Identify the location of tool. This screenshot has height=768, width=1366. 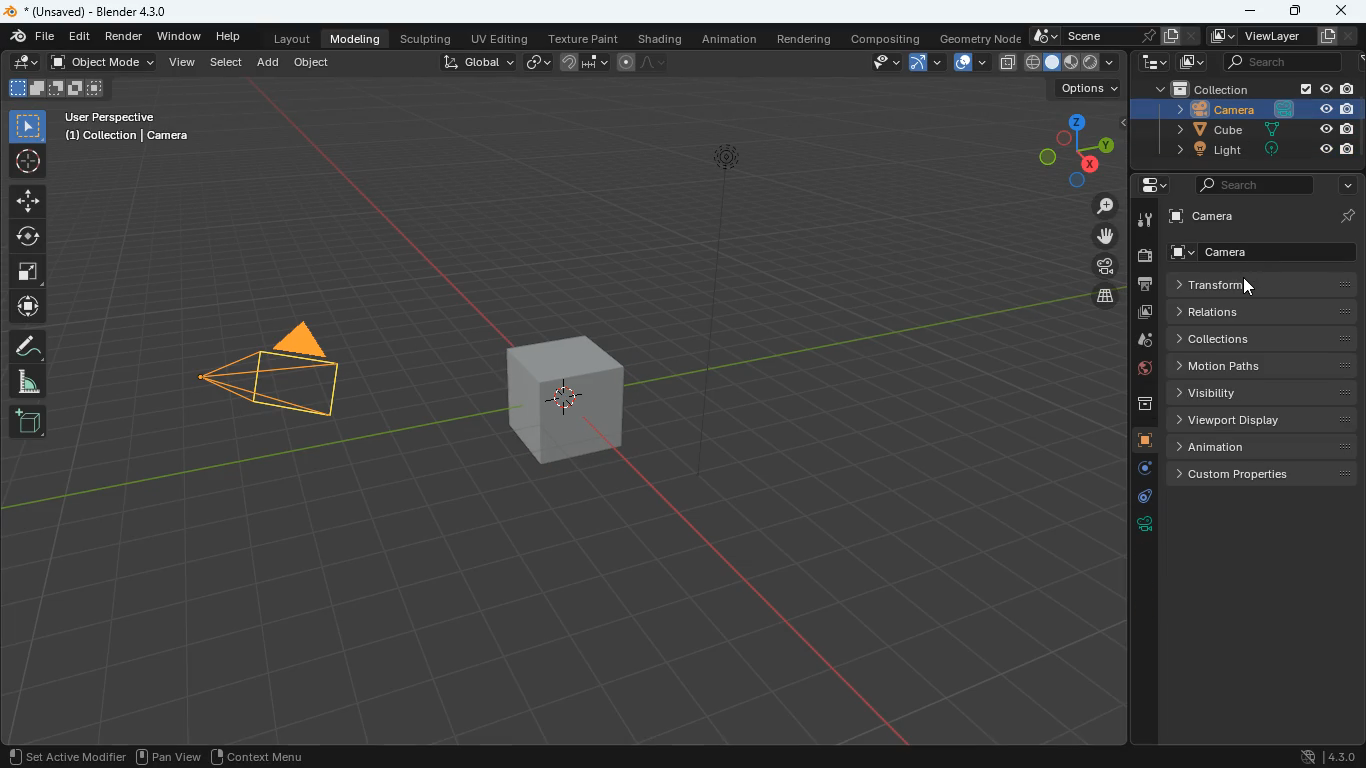
(1145, 223).